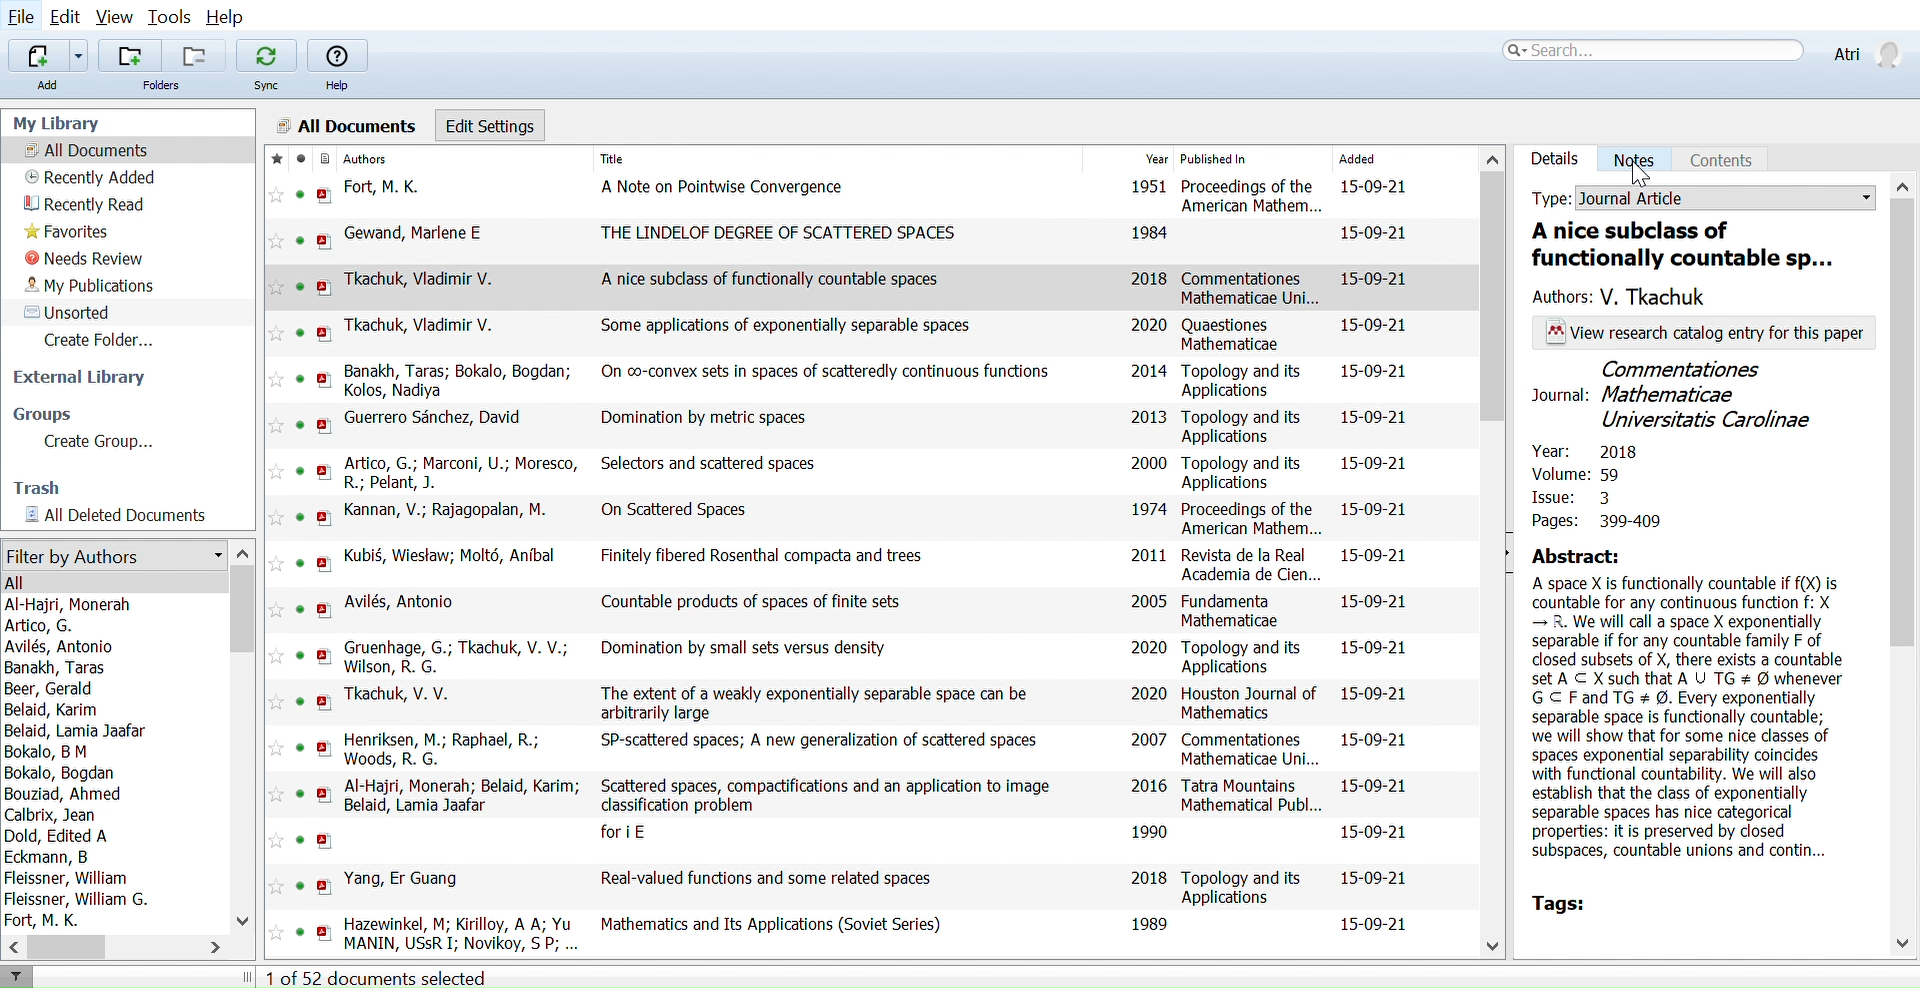 The width and height of the screenshot is (1920, 988). Describe the element at coordinates (65, 795) in the screenshot. I see `Bouziad, Ahmed` at that location.